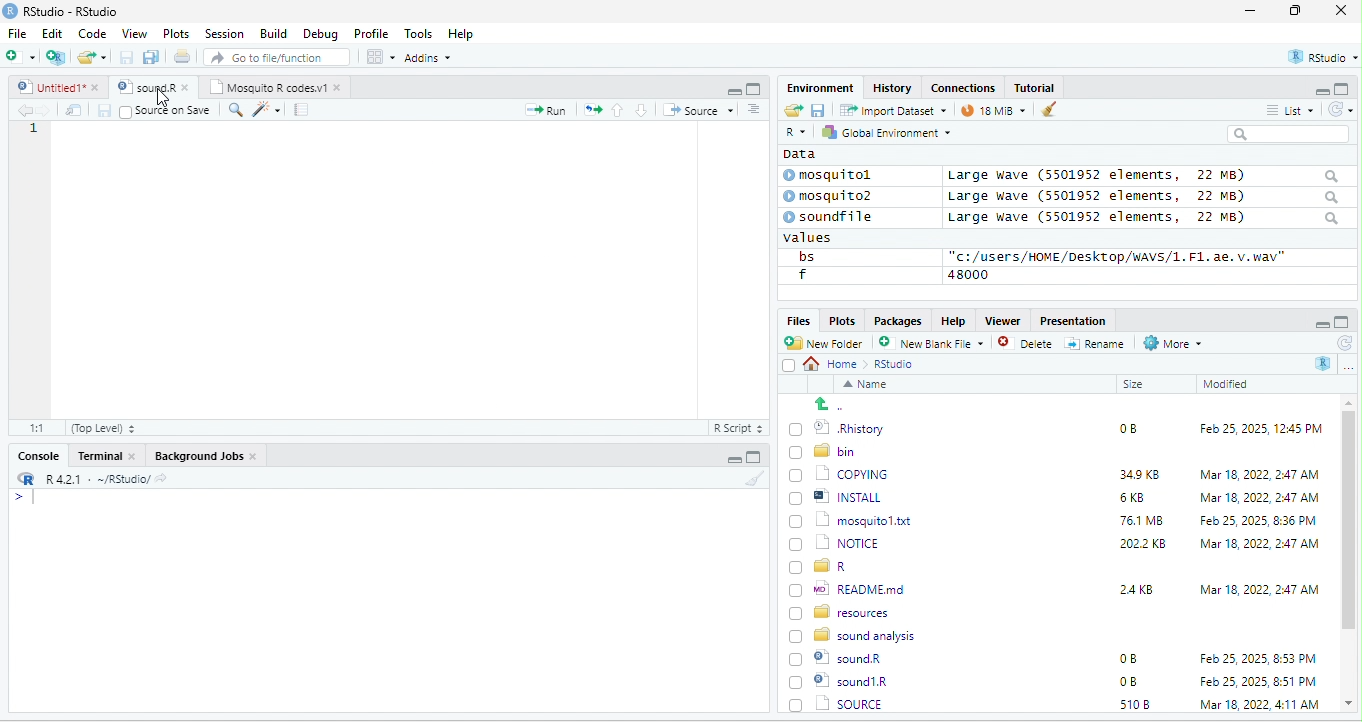  Describe the element at coordinates (1254, 499) in the screenshot. I see `Mar 18, 2022, 2:47 AM` at that location.